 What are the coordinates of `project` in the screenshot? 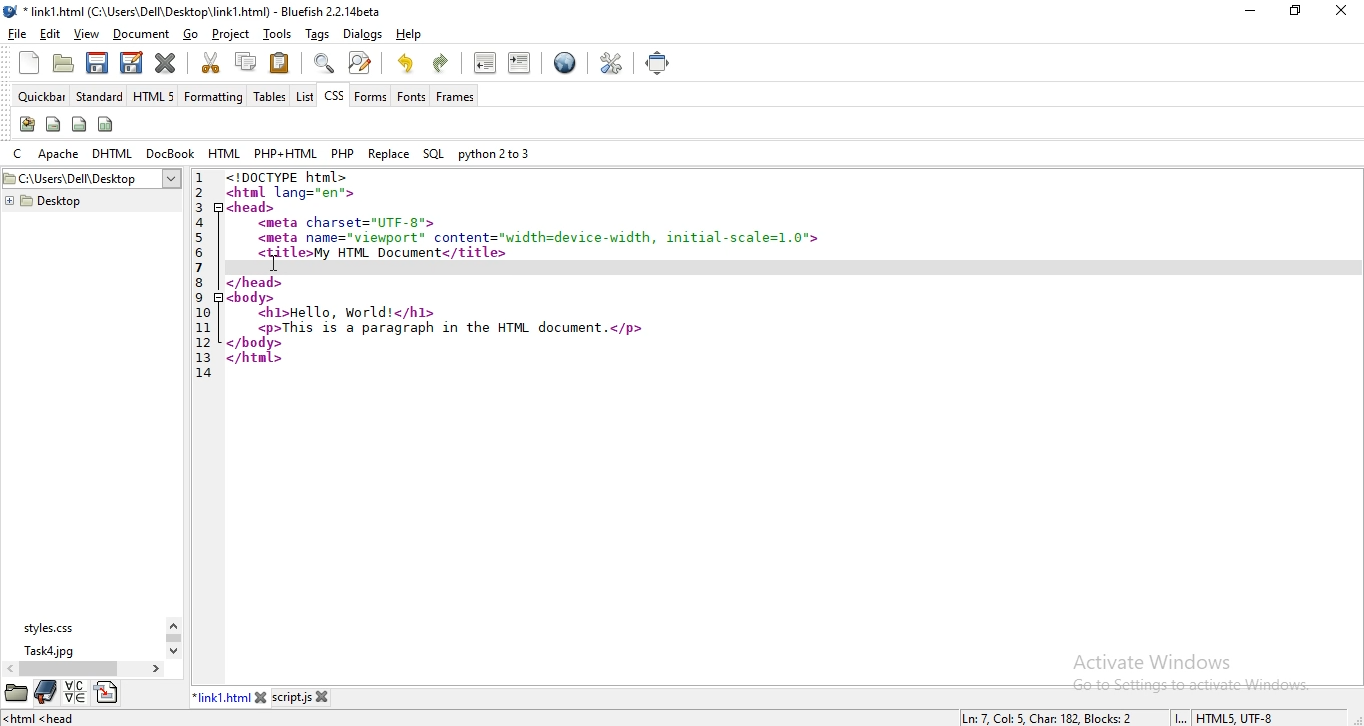 It's located at (231, 34).